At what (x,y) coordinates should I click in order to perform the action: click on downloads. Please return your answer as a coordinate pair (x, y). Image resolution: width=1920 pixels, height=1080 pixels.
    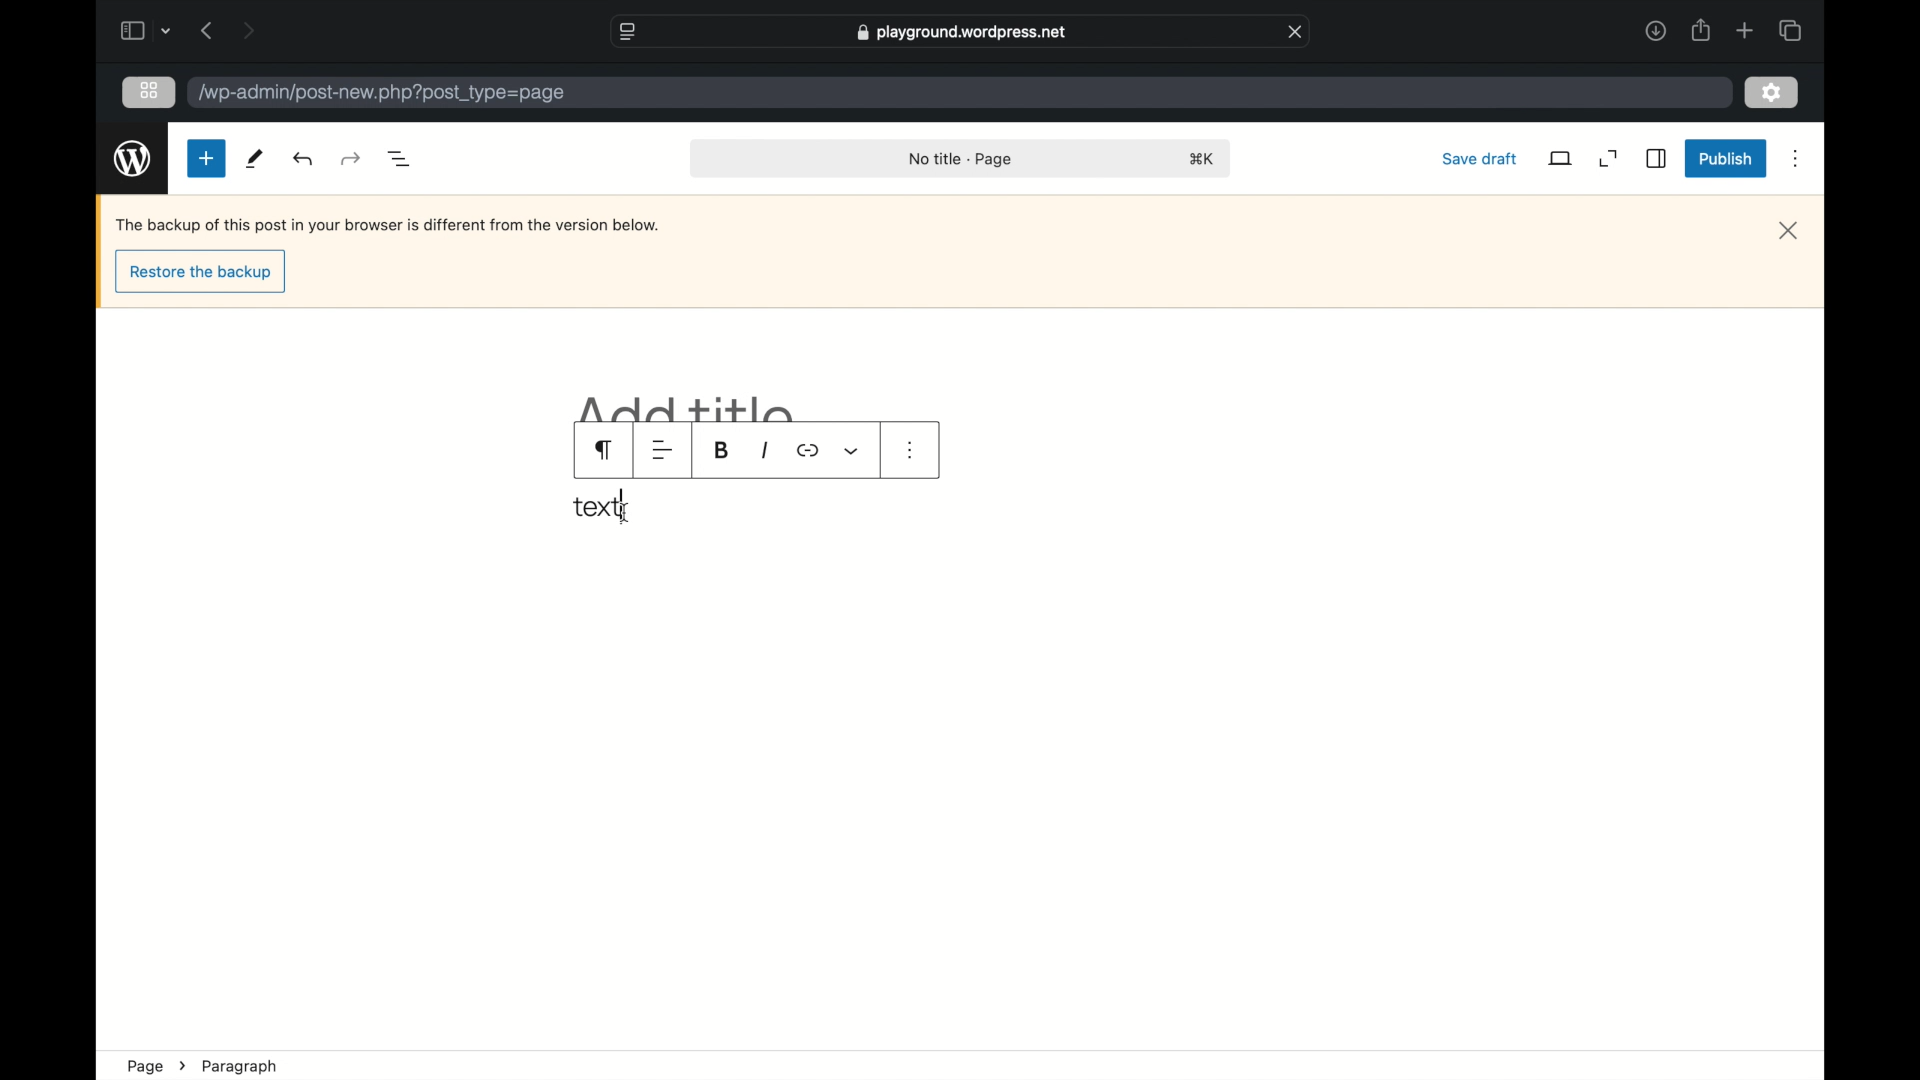
    Looking at the image, I should click on (1656, 30).